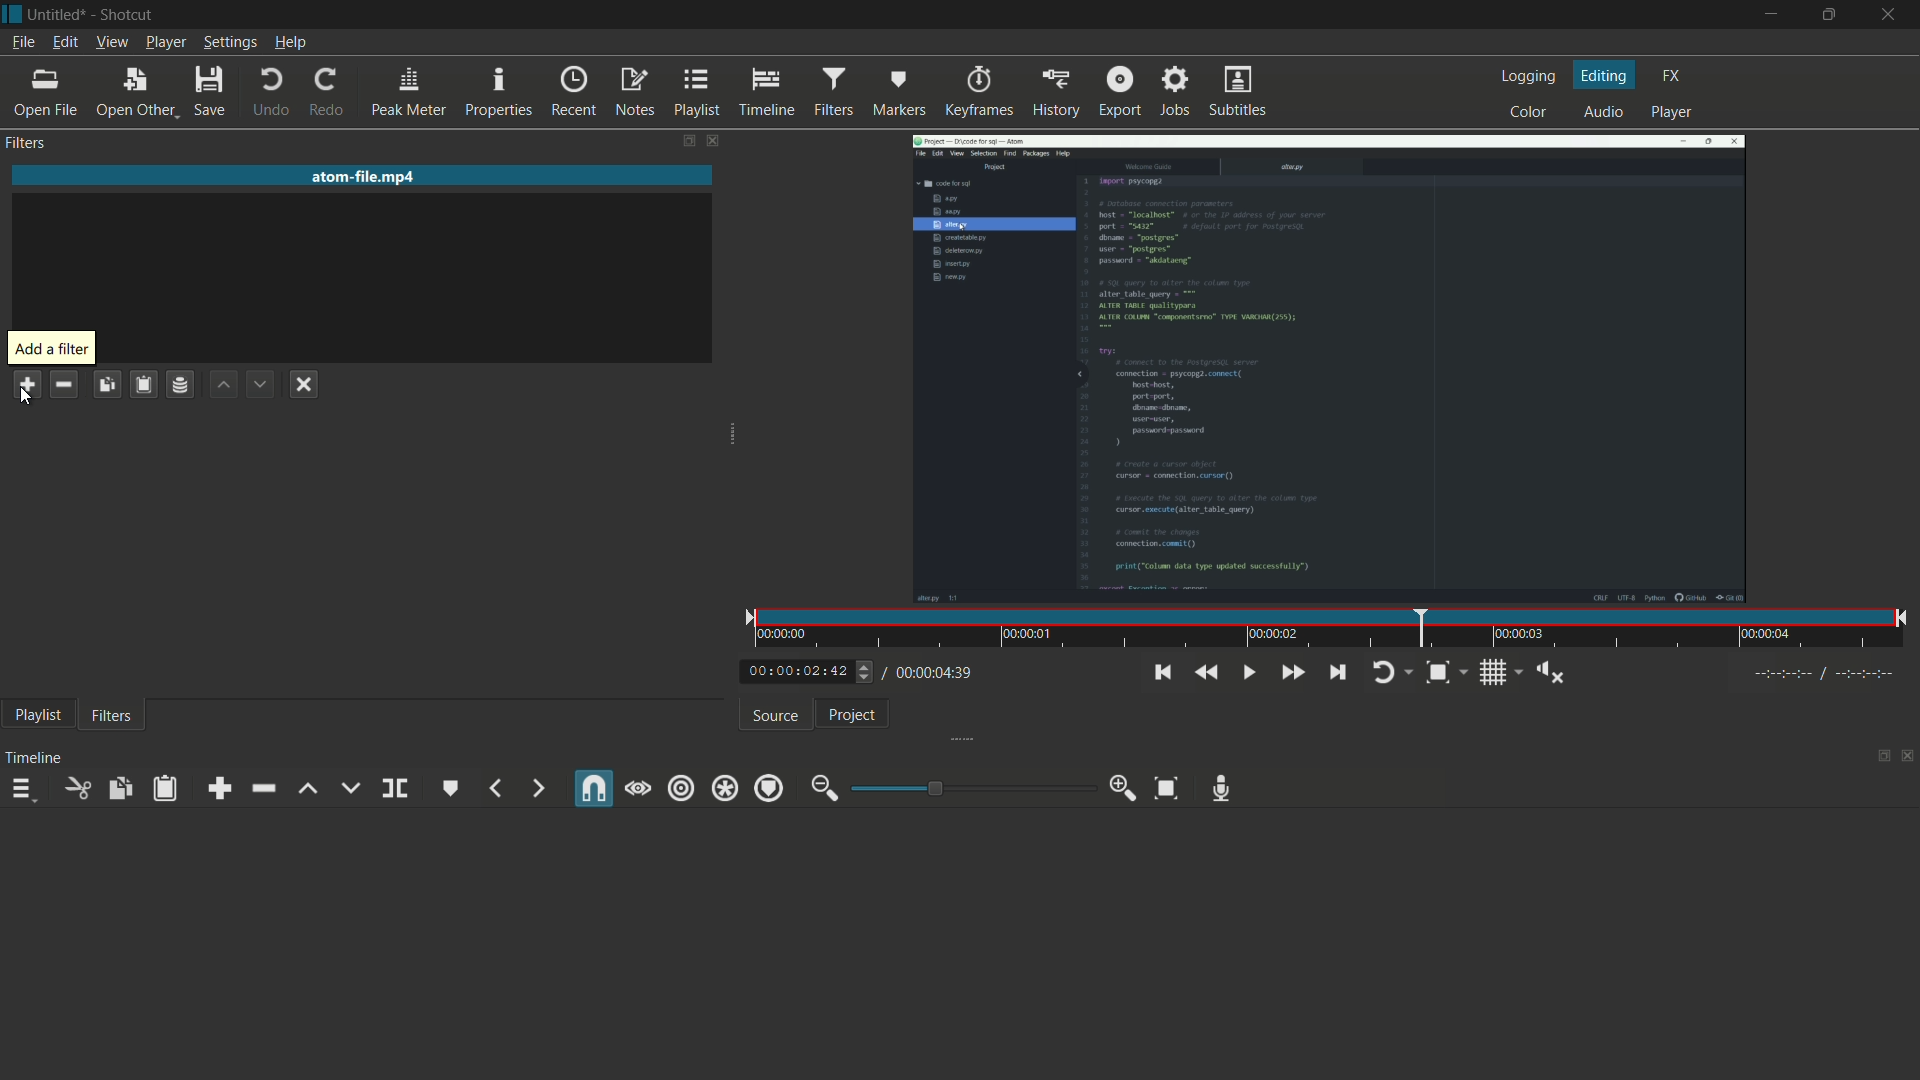 The image size is (1920, 1080). What do you see at coordinates (1890, 15) in the screenshot?
I see `close app` at bounding box center [1890, 15].